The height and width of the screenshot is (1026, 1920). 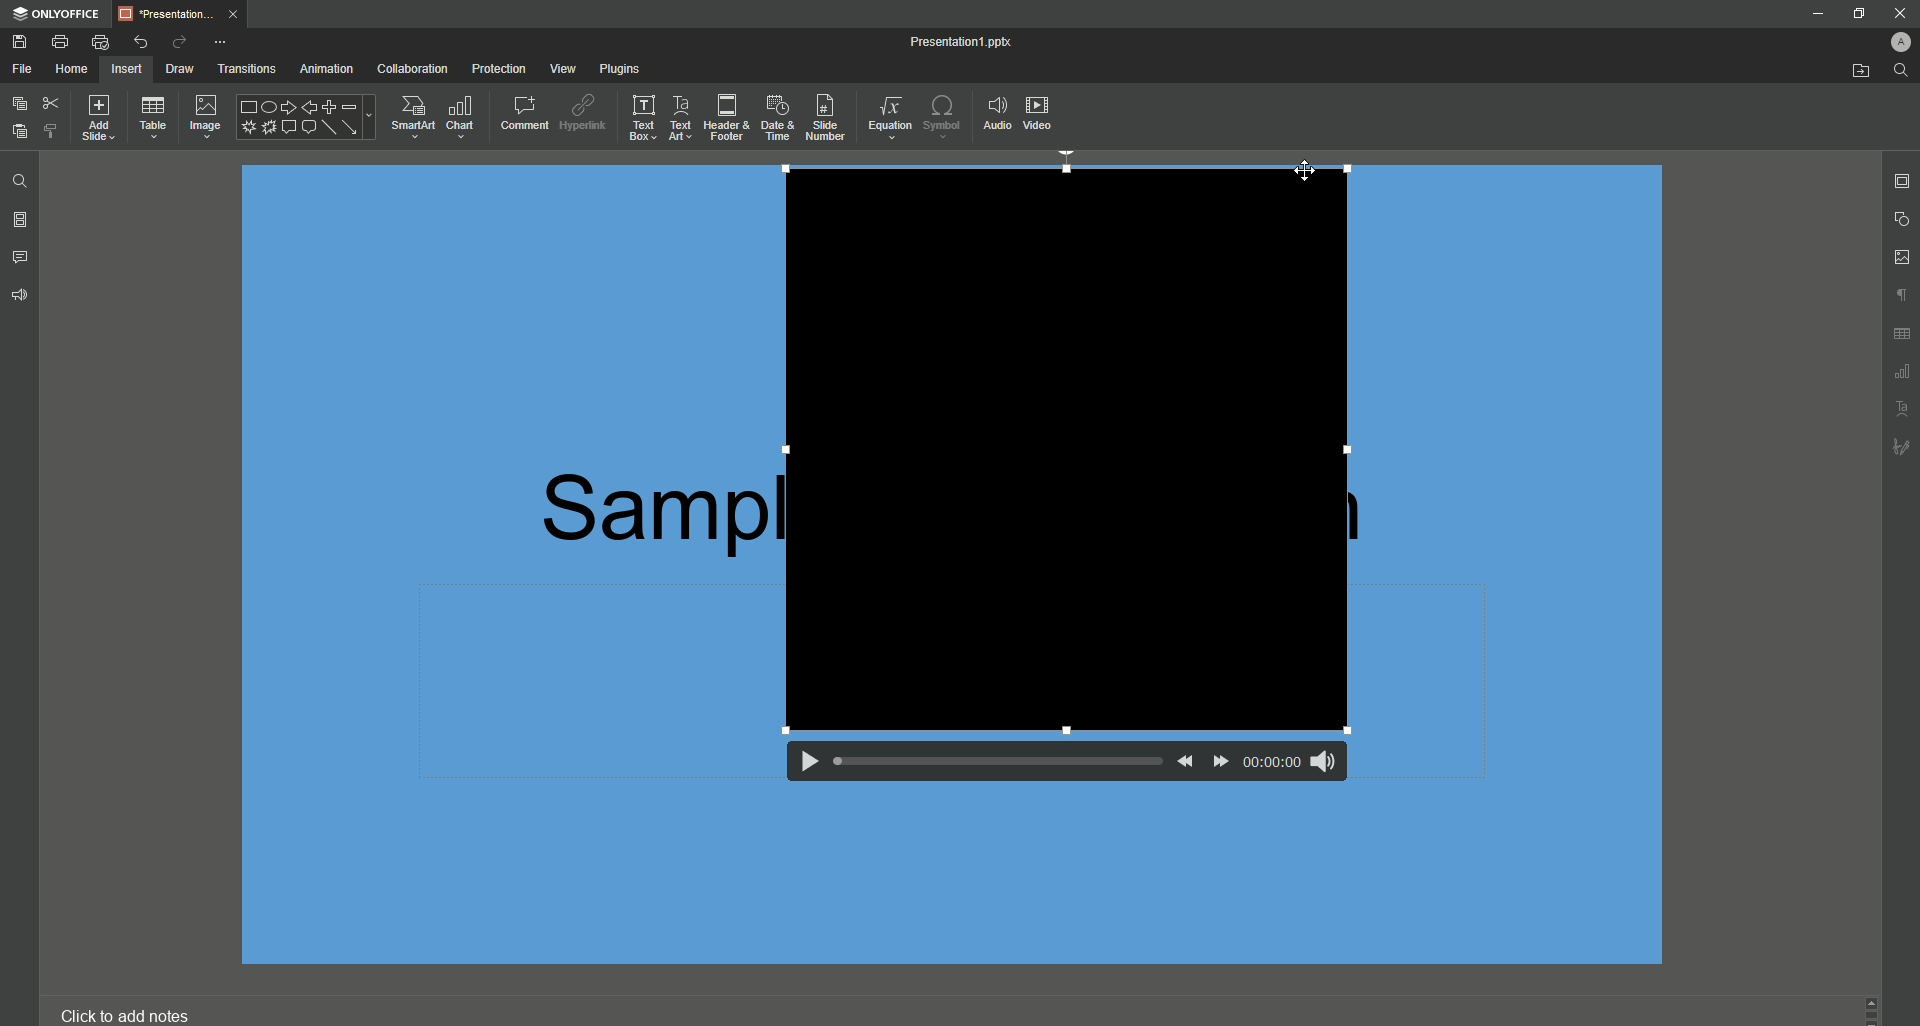 What do you see at coordinates (1901, 13) in the screenshot?
I see `close` at bounding box center [1901, 13].